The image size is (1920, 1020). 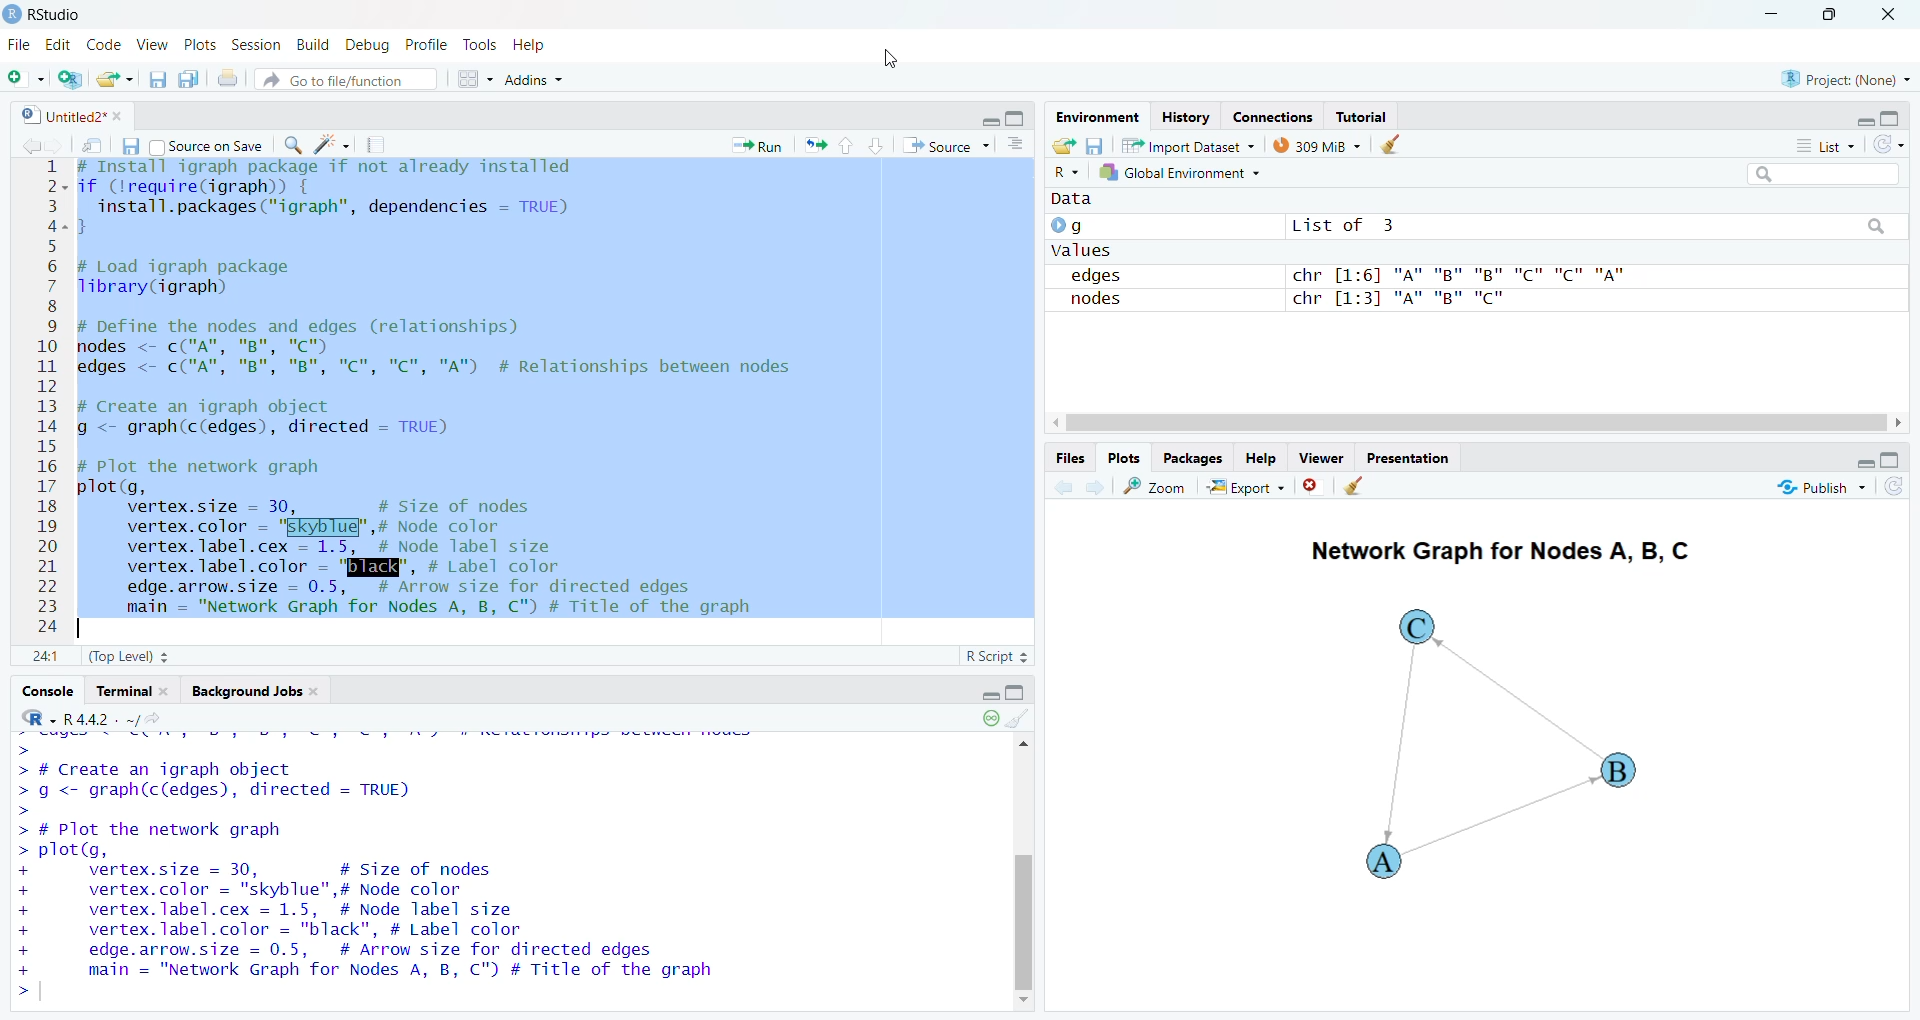 What do you see at coordinates (212, 147) in the screenshot?
I see `Source on Save` at bounding box center [212, 147].